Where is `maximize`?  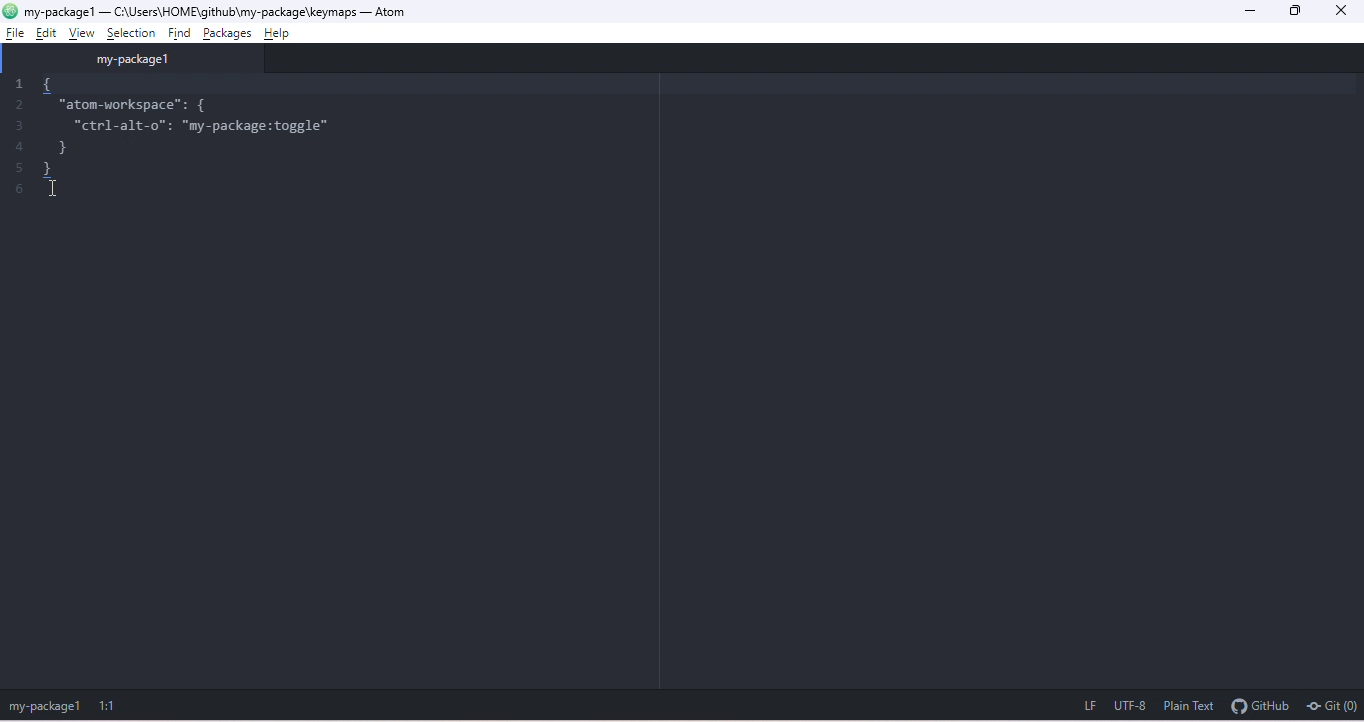
maximize is located at coordinates (1300, 12).